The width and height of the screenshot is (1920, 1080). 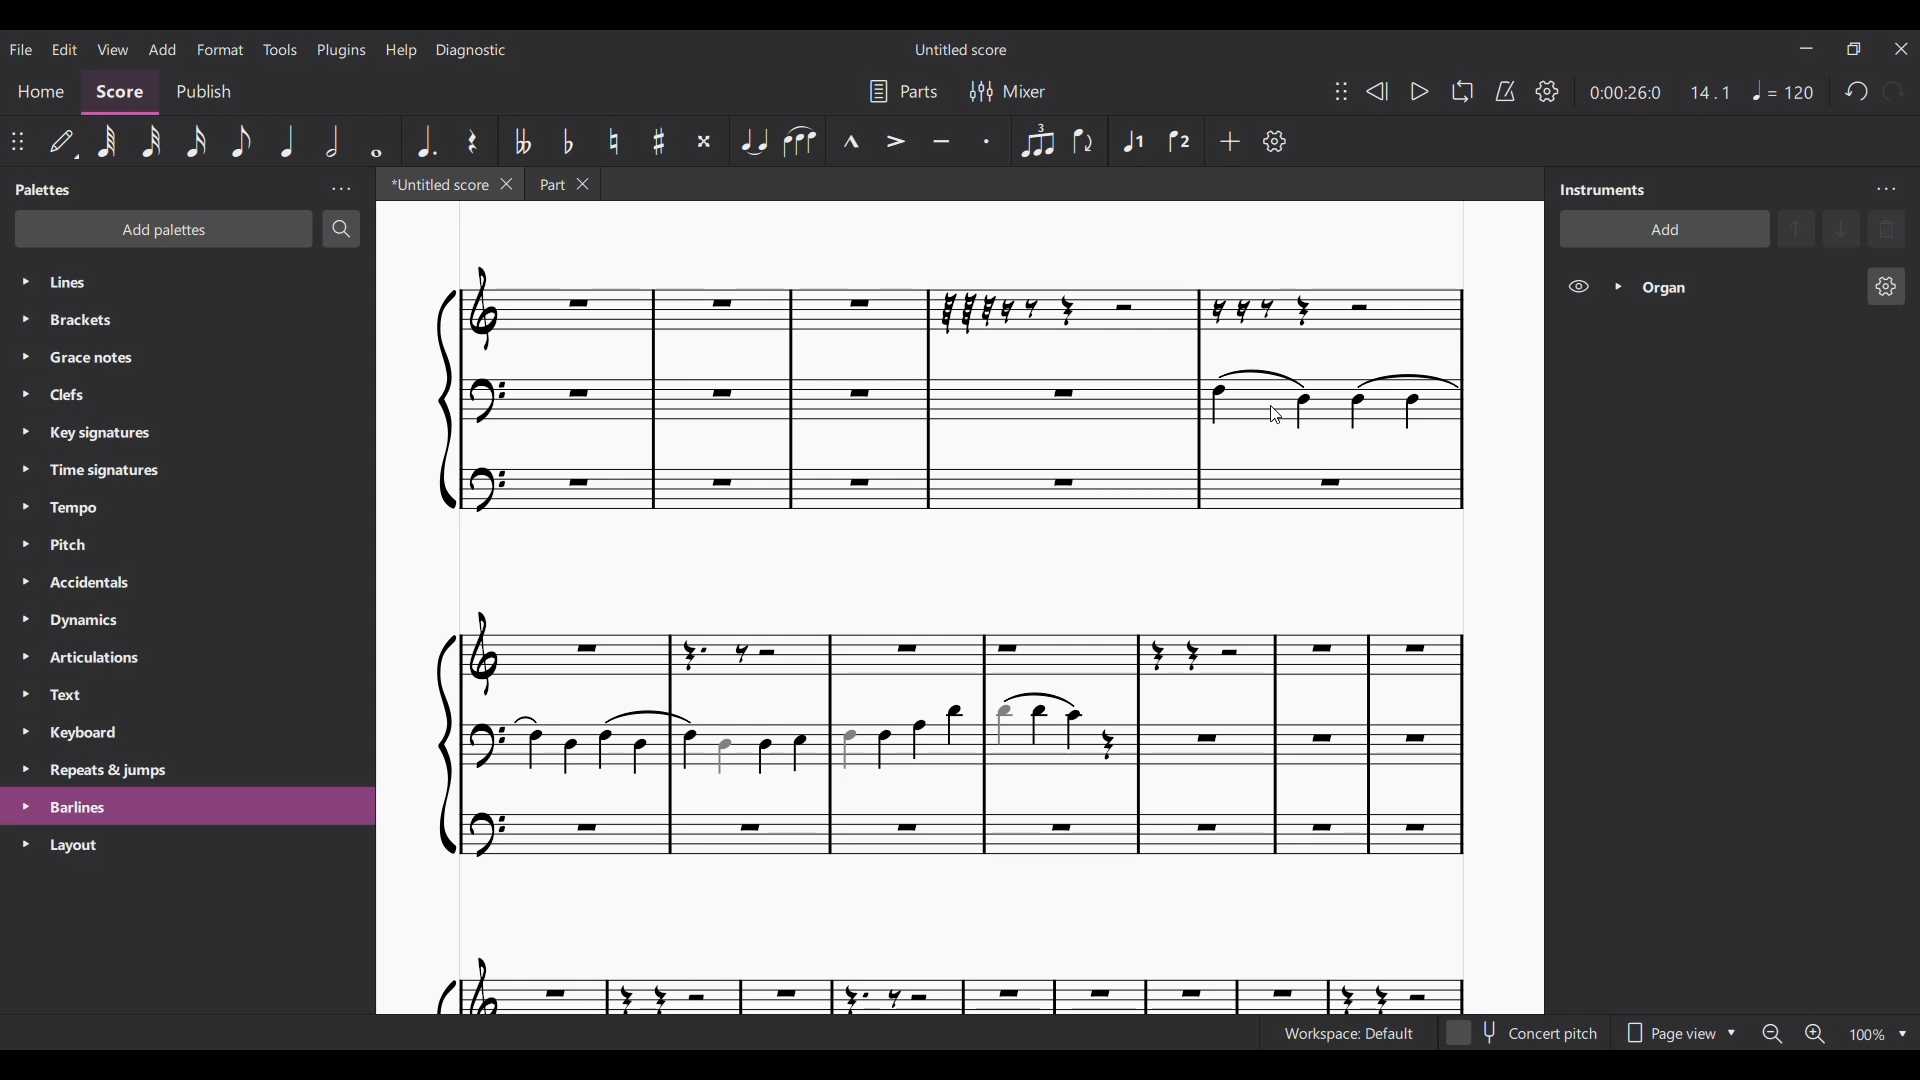 What do you see at coordinates (1841, 229) in the screenshot?
I see `Move selection down` at bounding box center [1841, 229].